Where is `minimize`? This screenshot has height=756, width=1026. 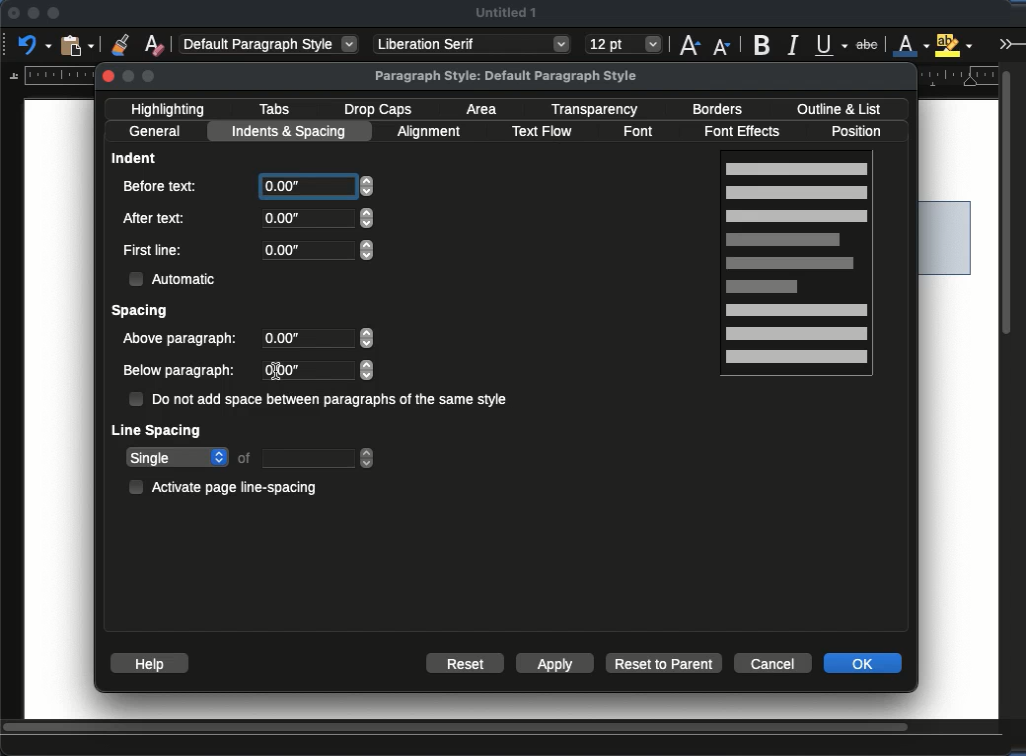
minimize is located at coordinates (33, 13).